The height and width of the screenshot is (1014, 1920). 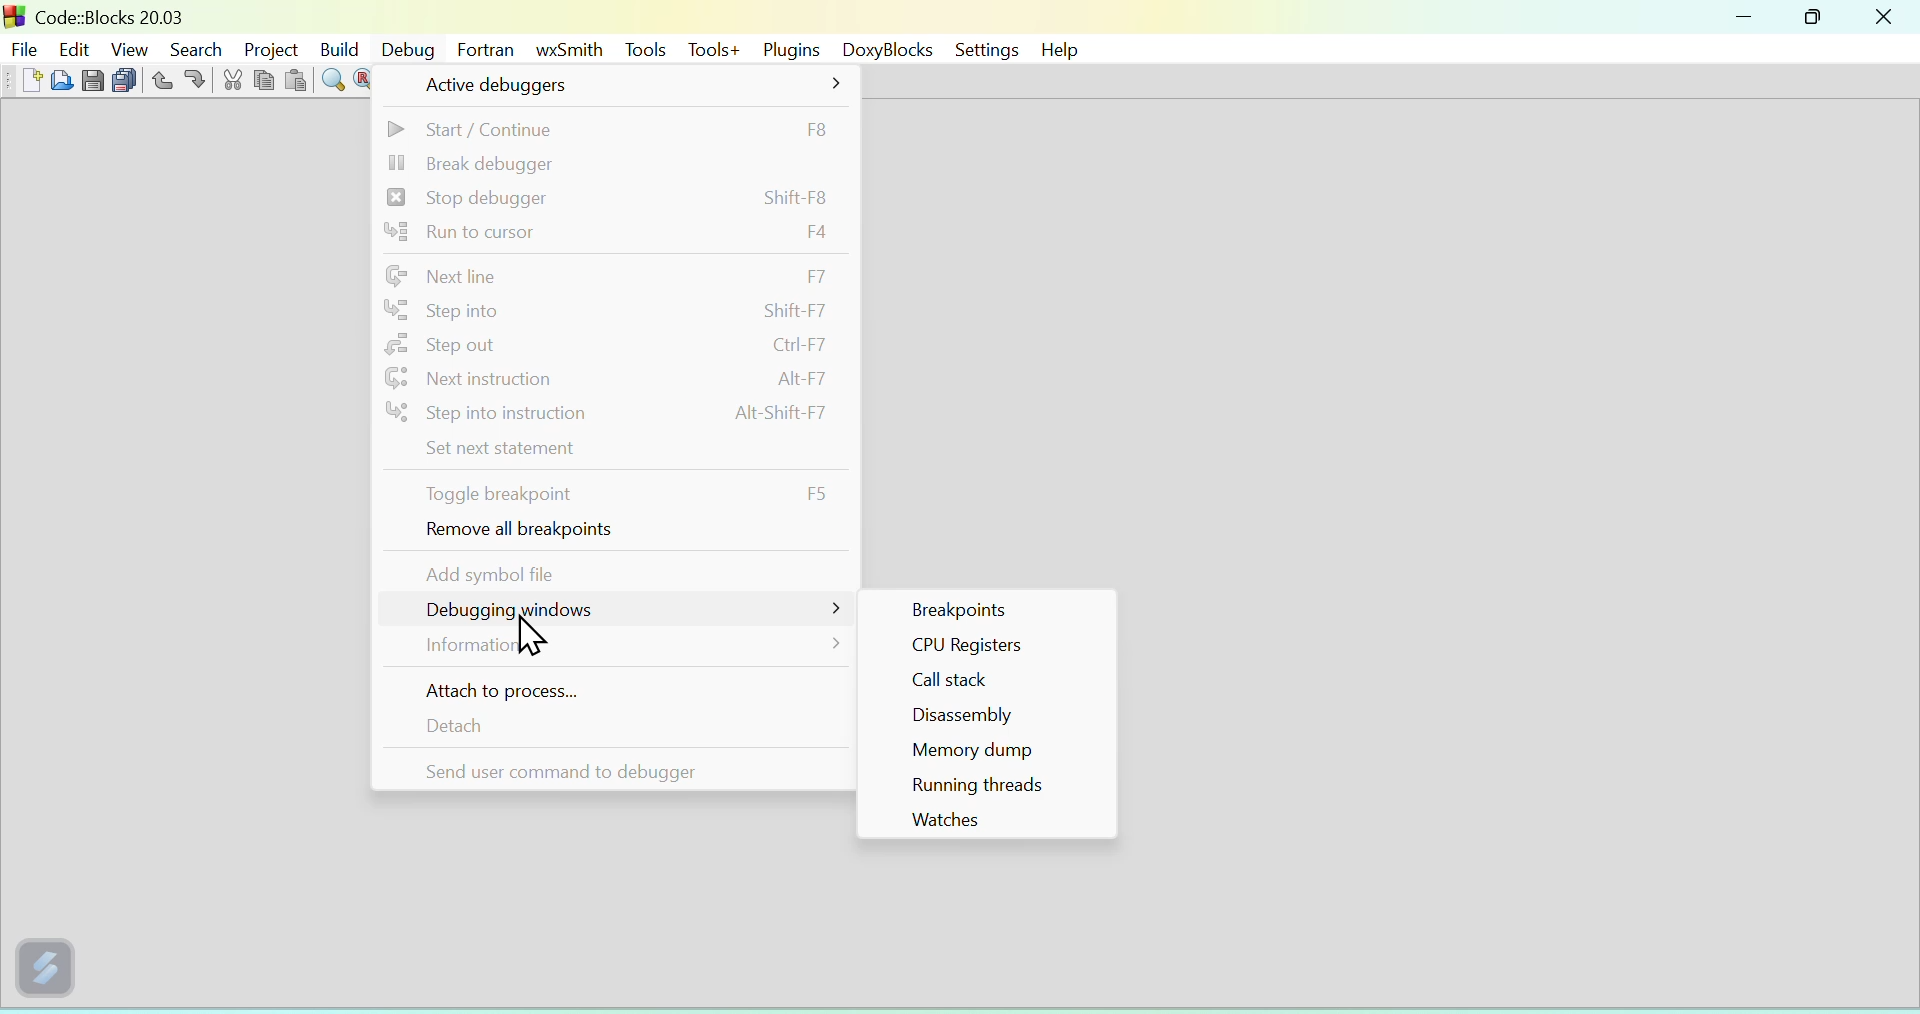 I want to click on start/continue, so click(x=612, y=127).